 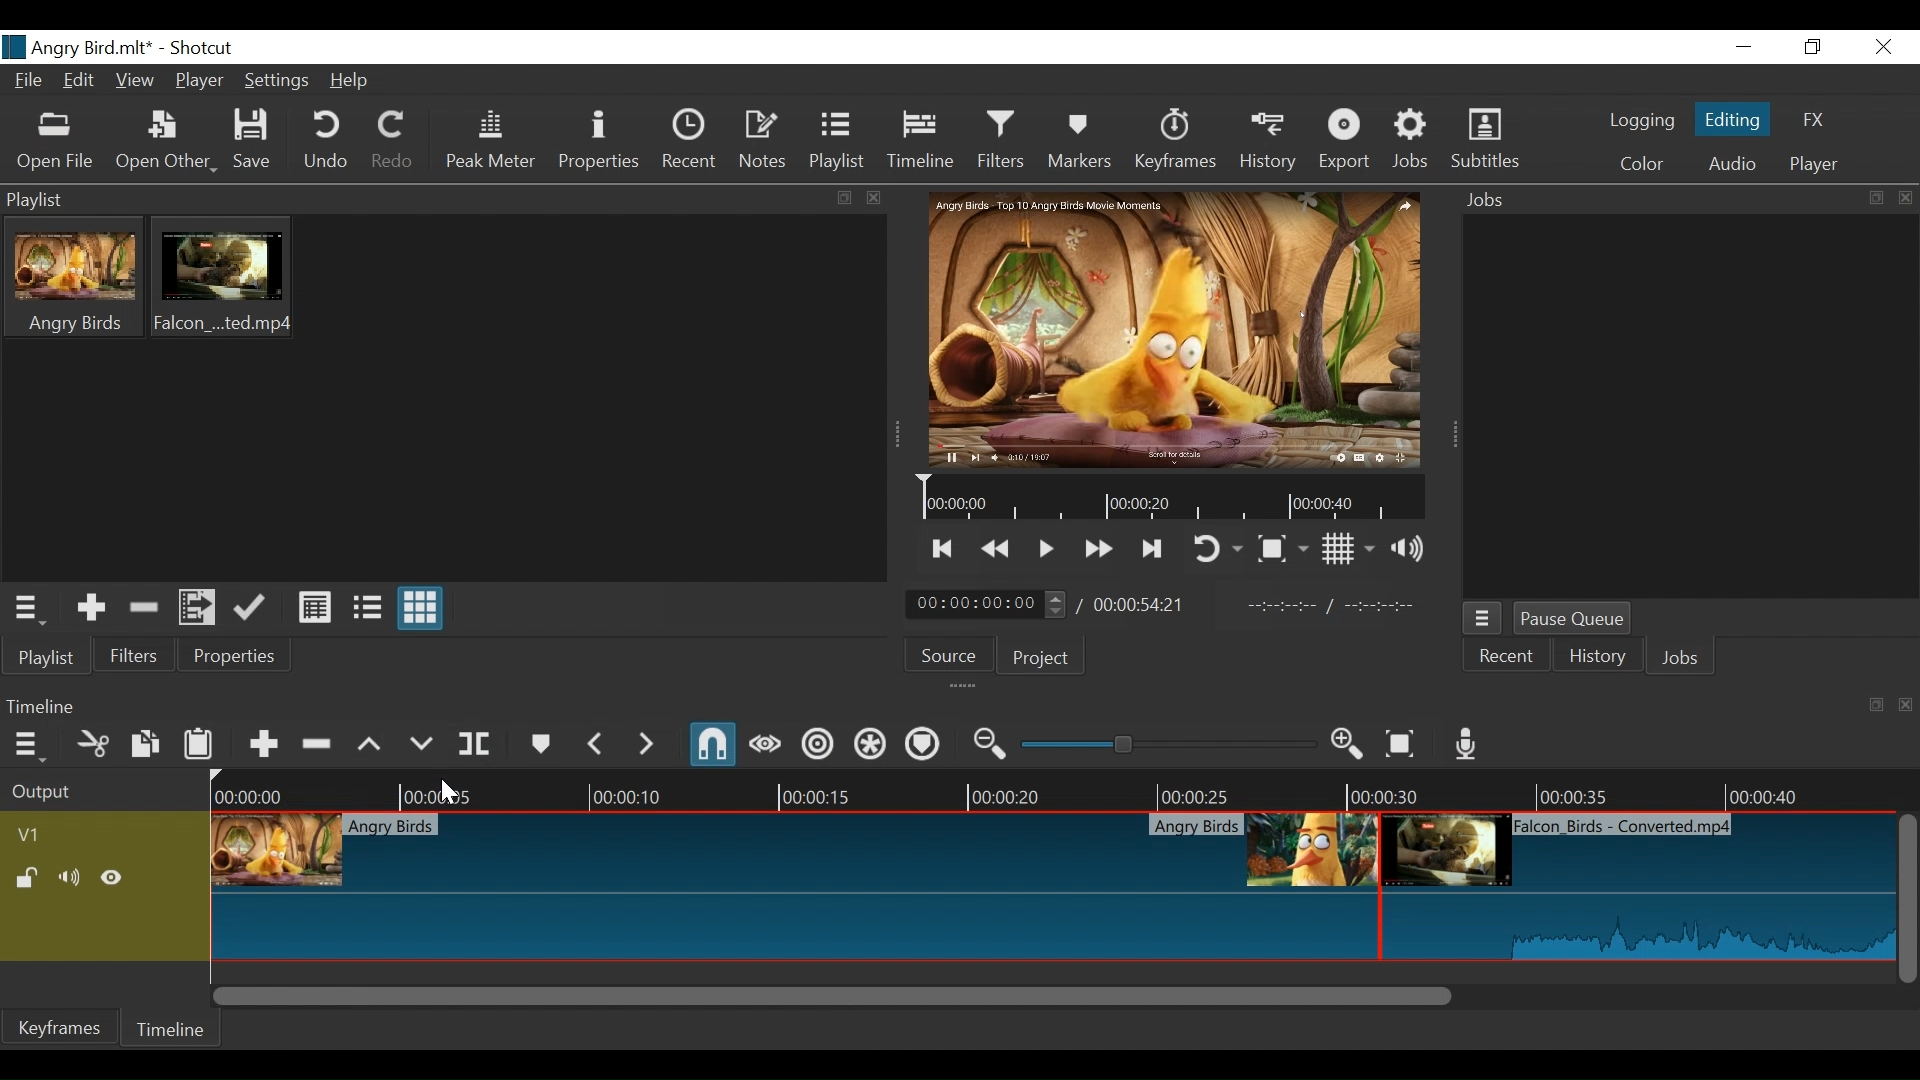 I want to click on Redo, so click(x=394, y=140).